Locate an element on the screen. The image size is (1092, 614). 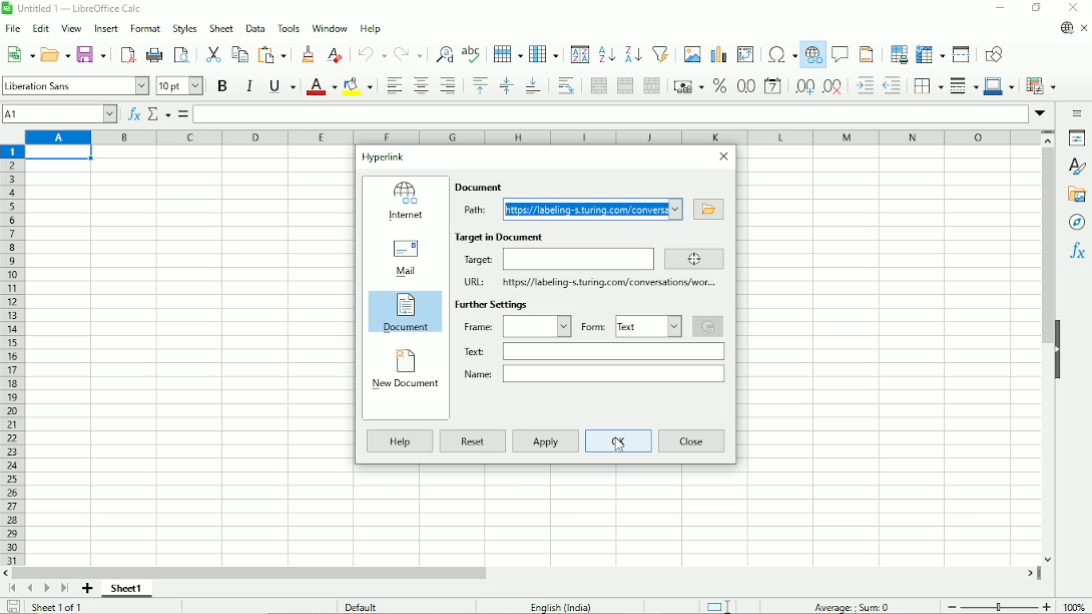
Styles is located at coordinates (1078, 167).